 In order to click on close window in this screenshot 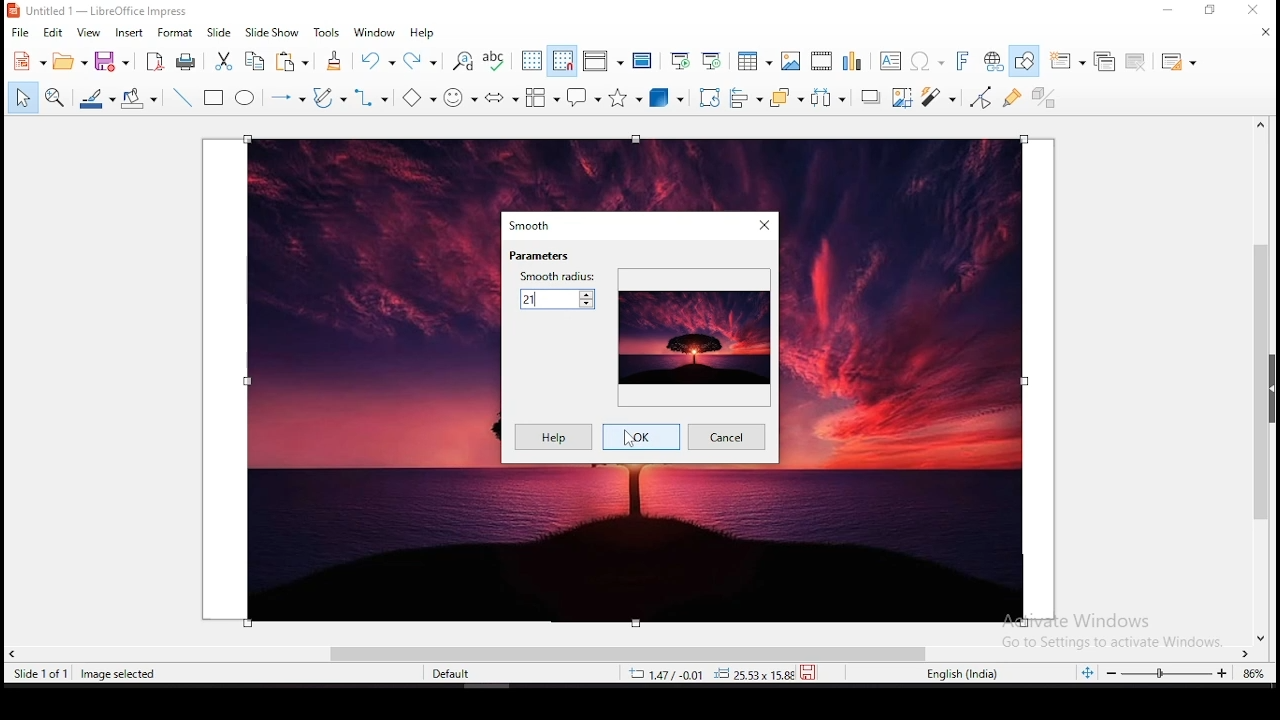, I will do `click(1253, 11)`.